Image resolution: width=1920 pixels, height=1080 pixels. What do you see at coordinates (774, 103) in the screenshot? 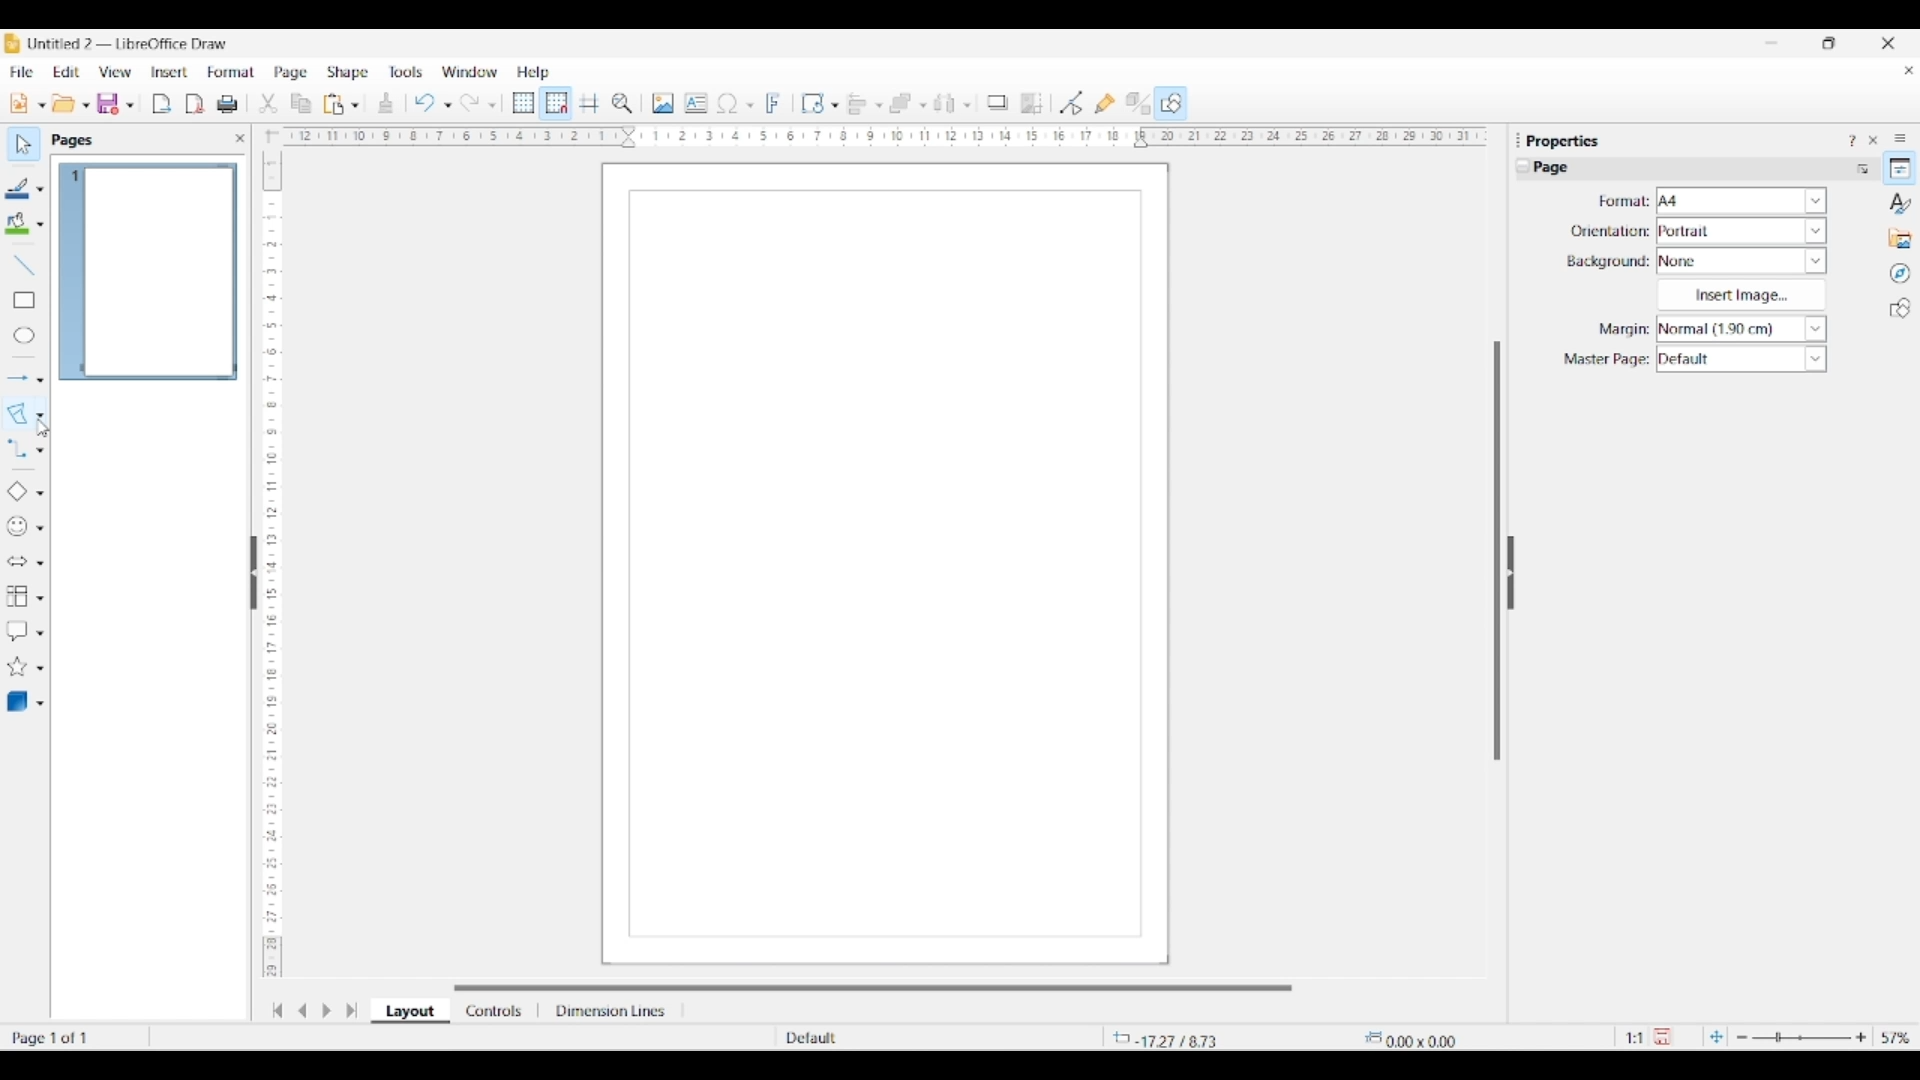
I see `Insert fontwork text` at bounding box center [774, 103].